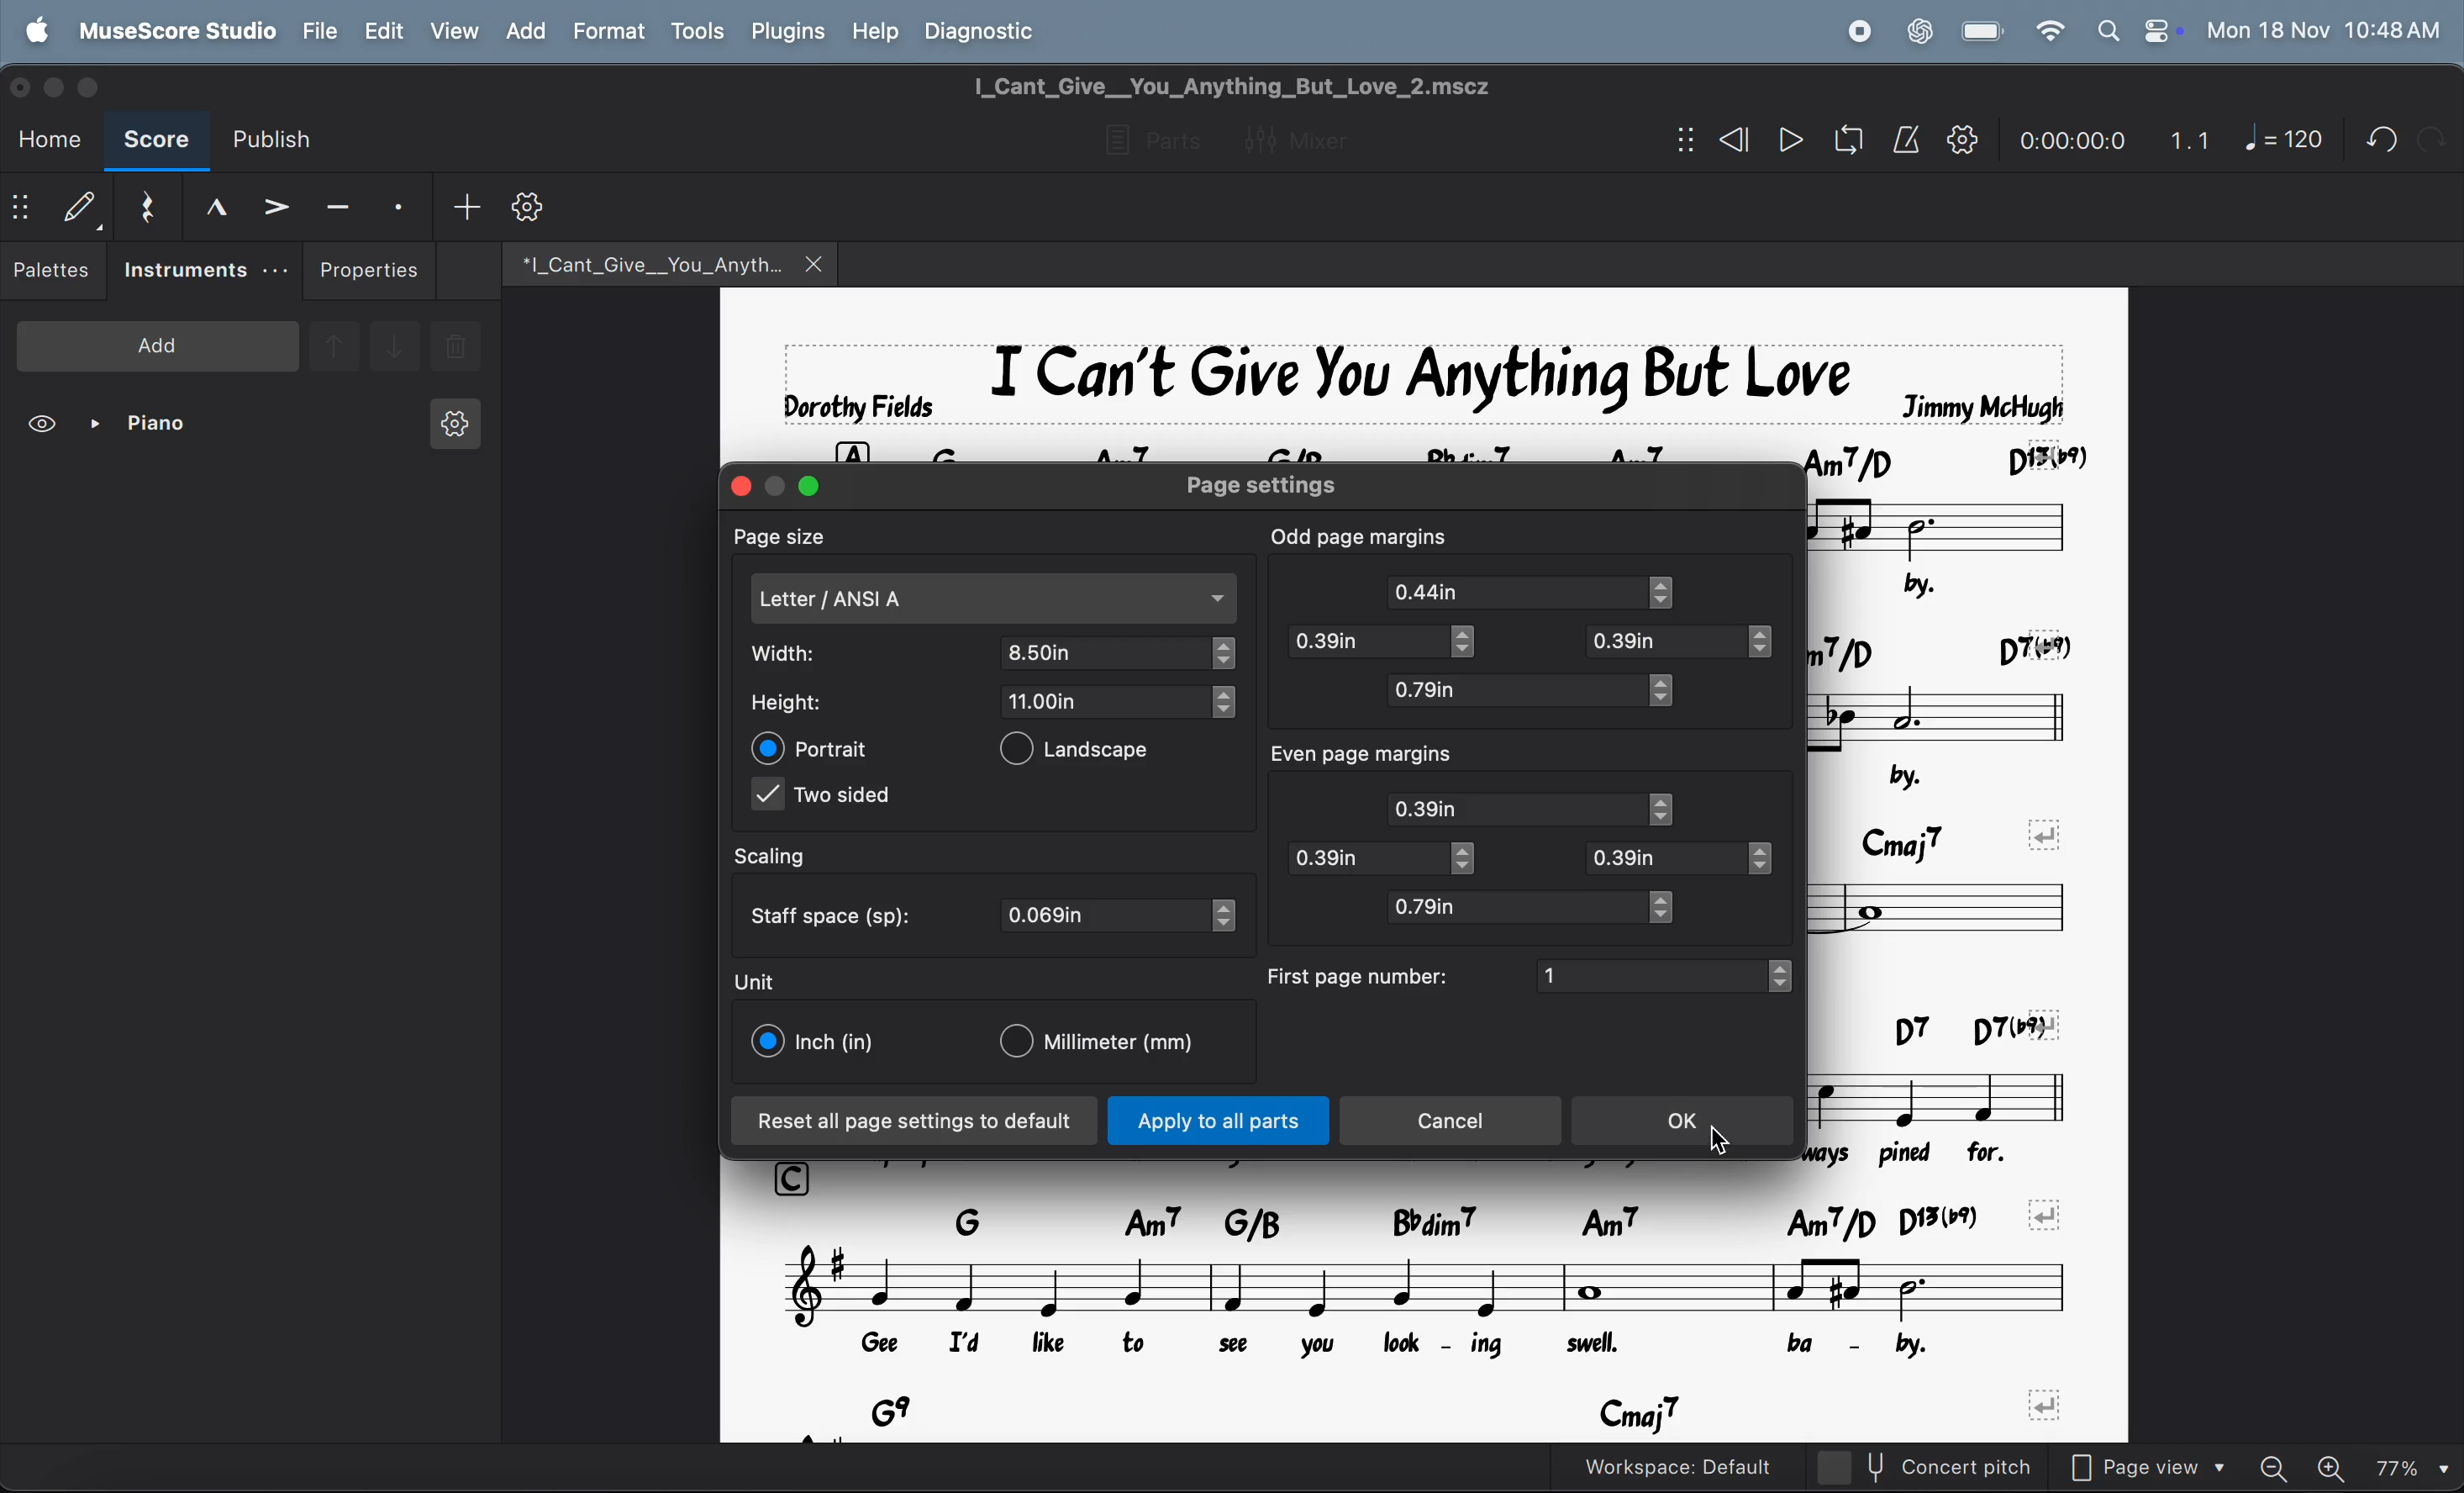  What do you see at coordinates (1225, 654) in the screenshot?
I see `toggle` at bounding box center [1225, 654].